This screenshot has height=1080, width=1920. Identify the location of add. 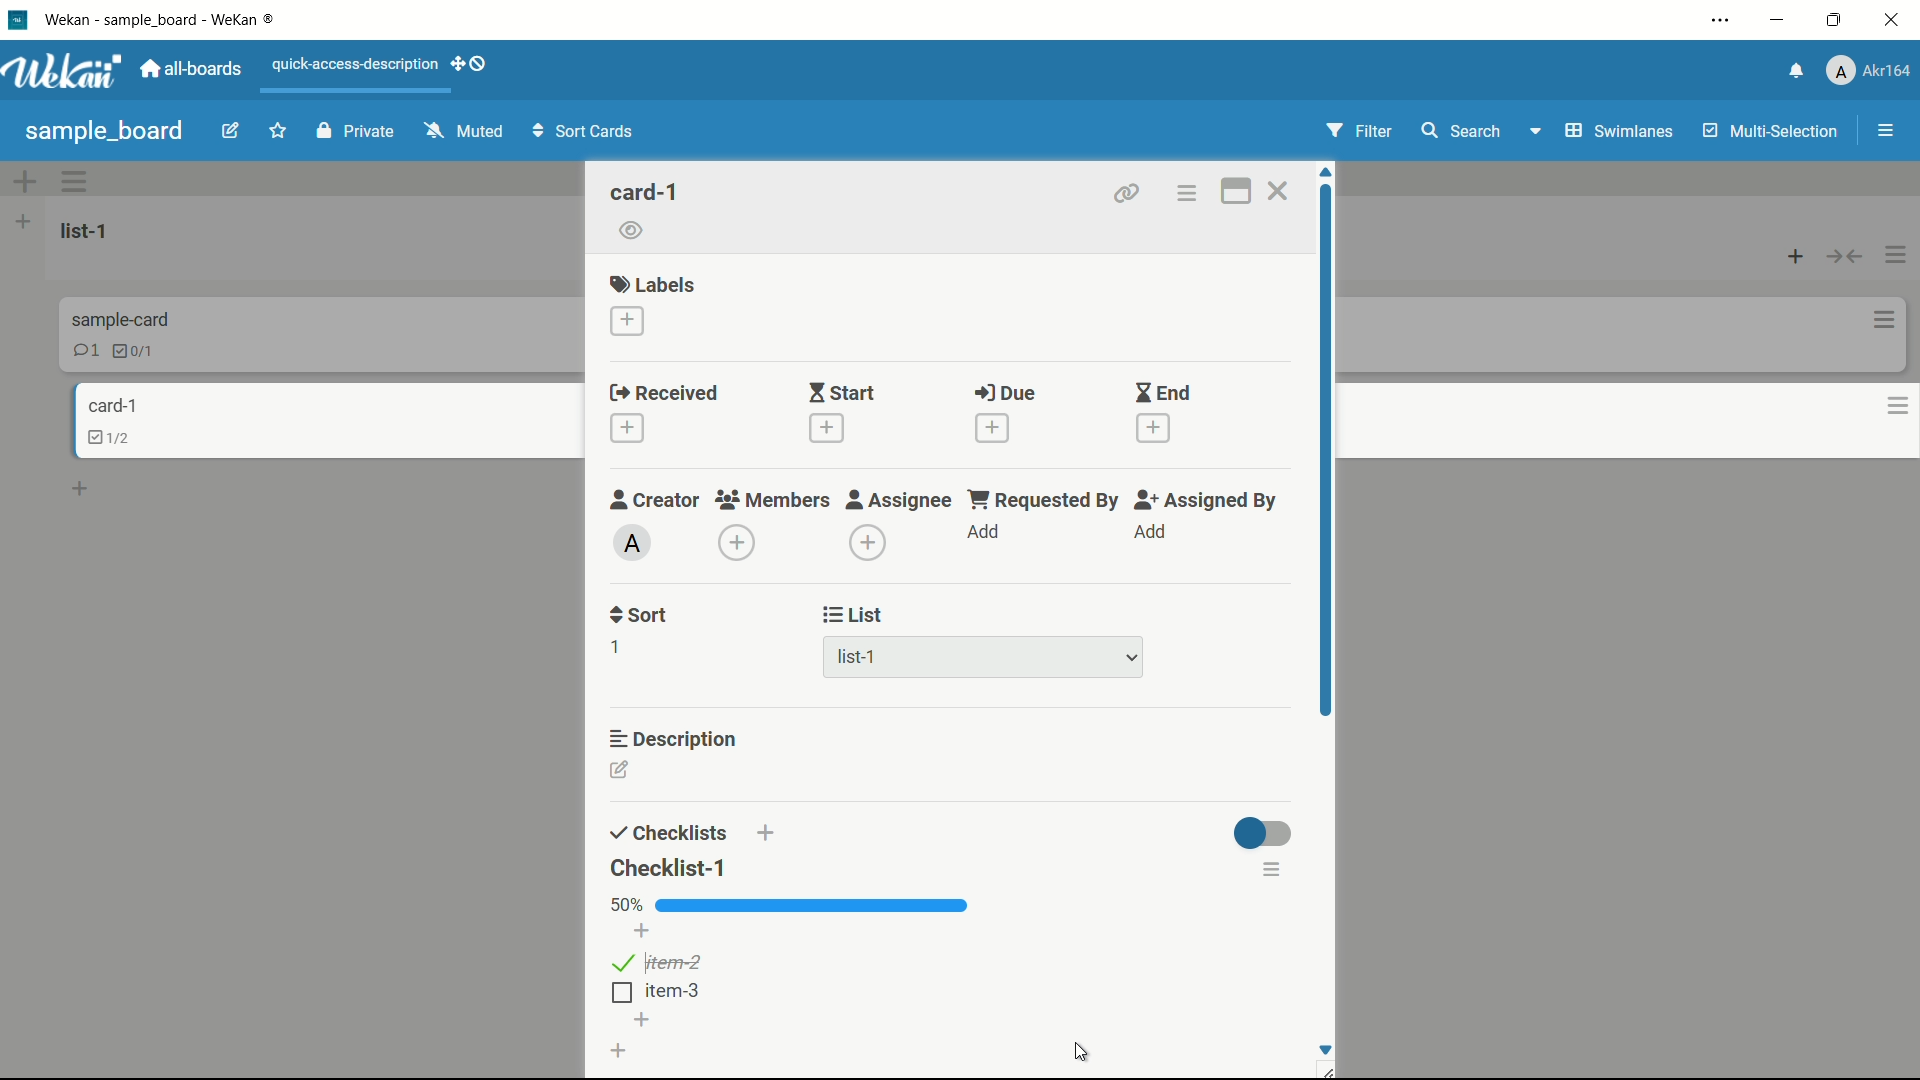
(623, 1056).